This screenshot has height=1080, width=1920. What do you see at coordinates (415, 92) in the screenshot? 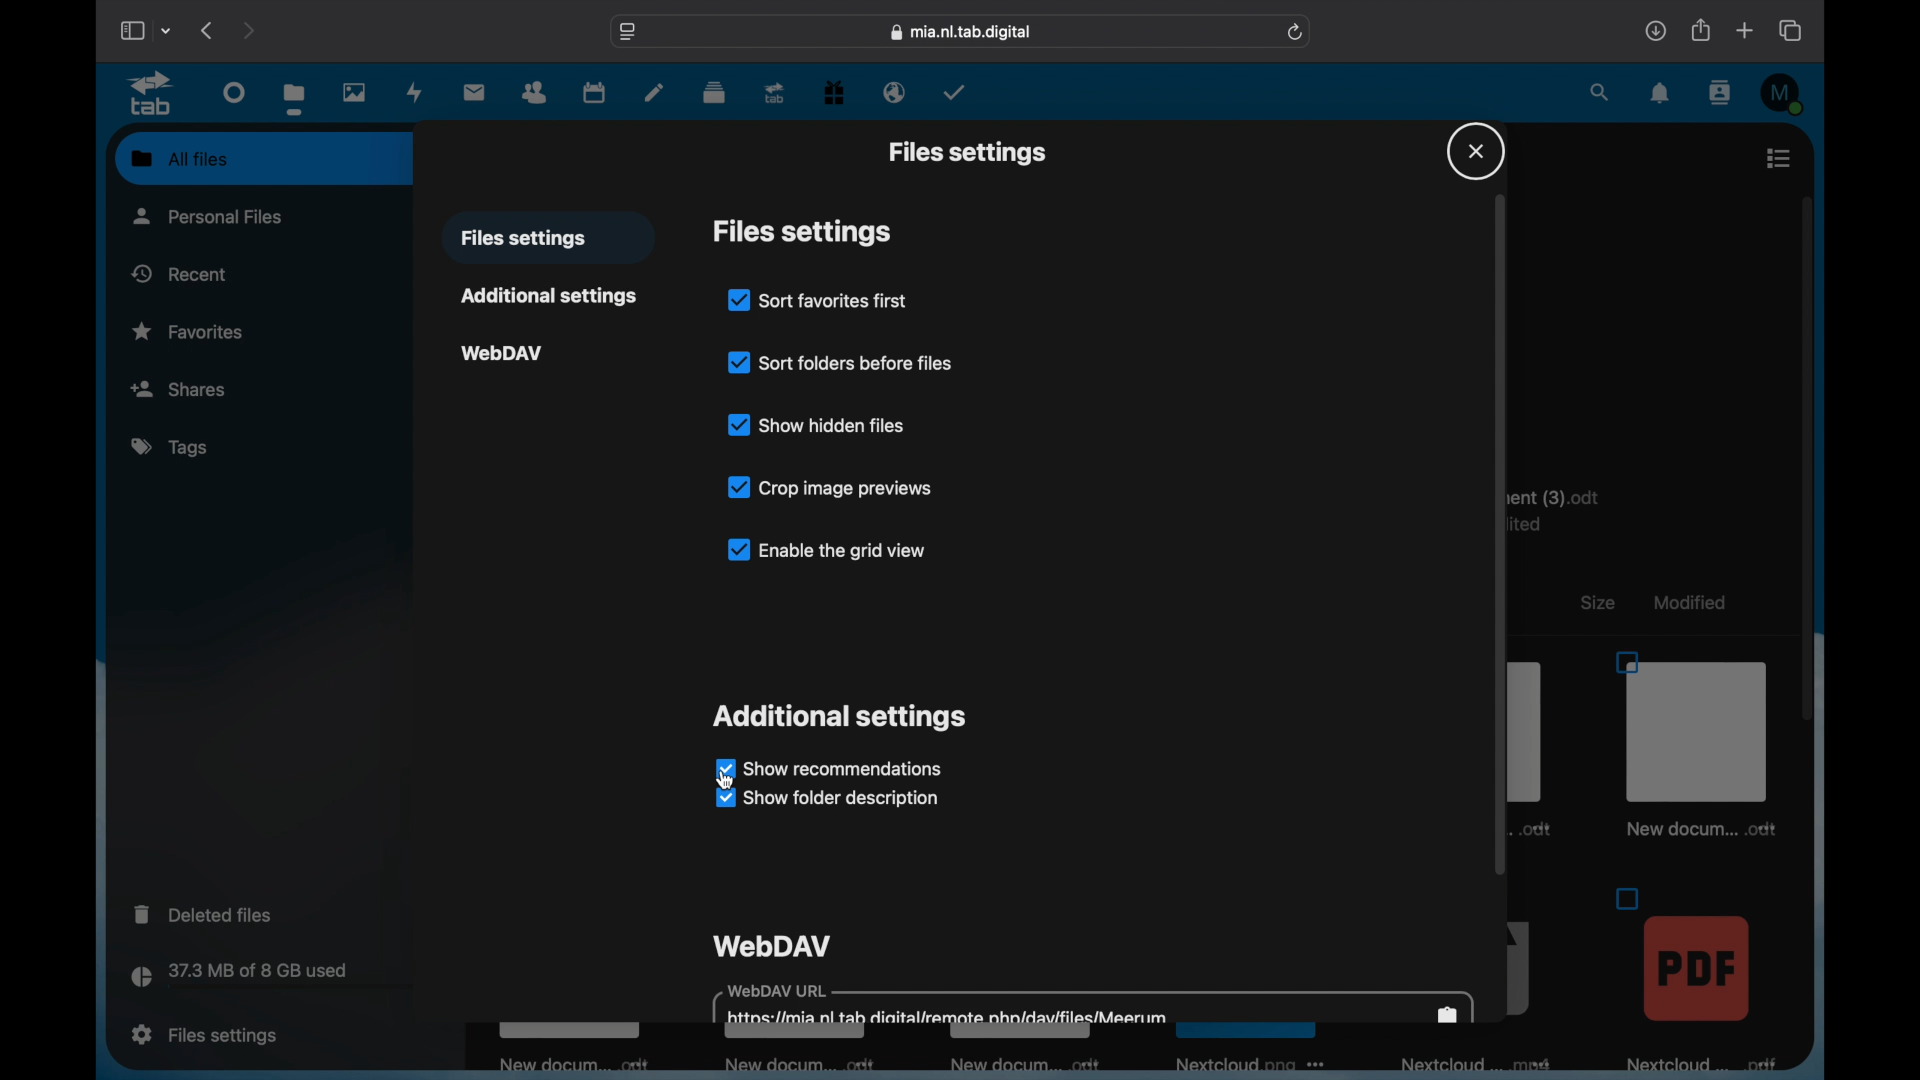
I see `activity` at bounding box center [415, 92].